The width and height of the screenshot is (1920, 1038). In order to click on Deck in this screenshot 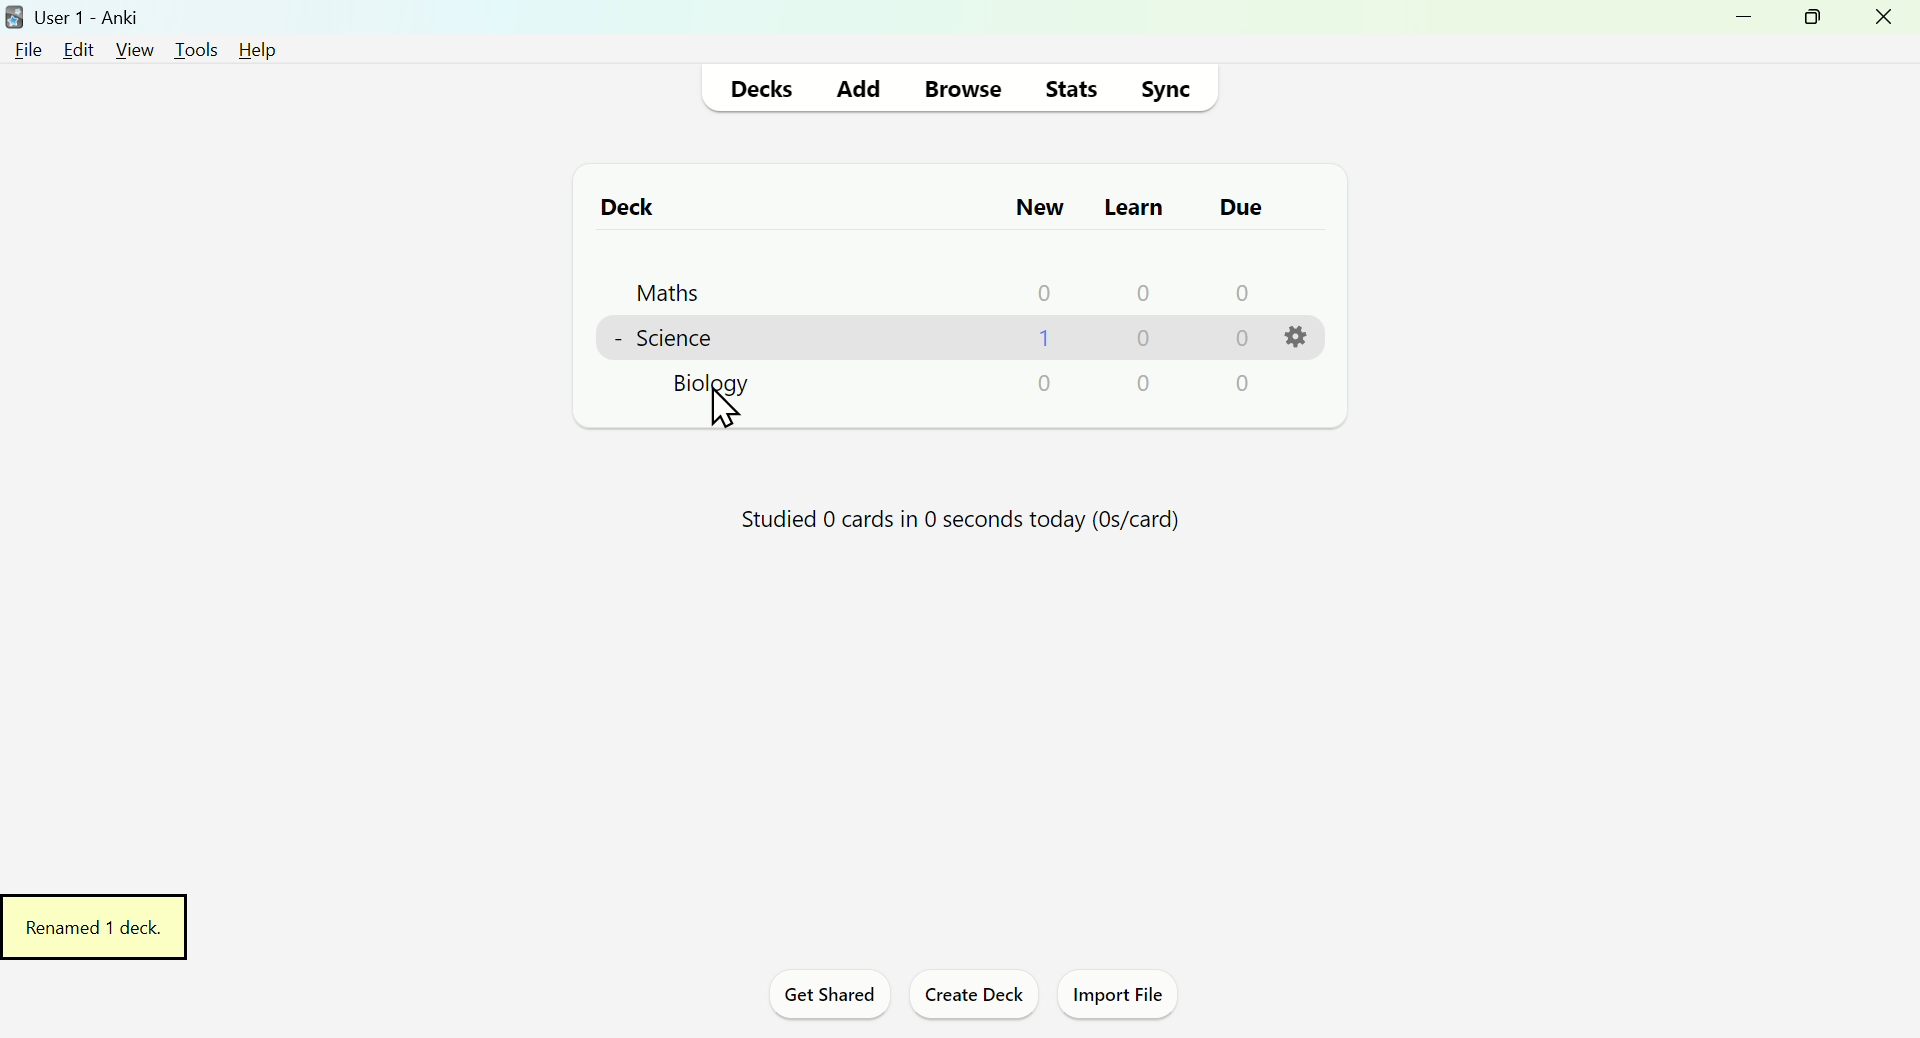, I will do `click(617, 206)`.